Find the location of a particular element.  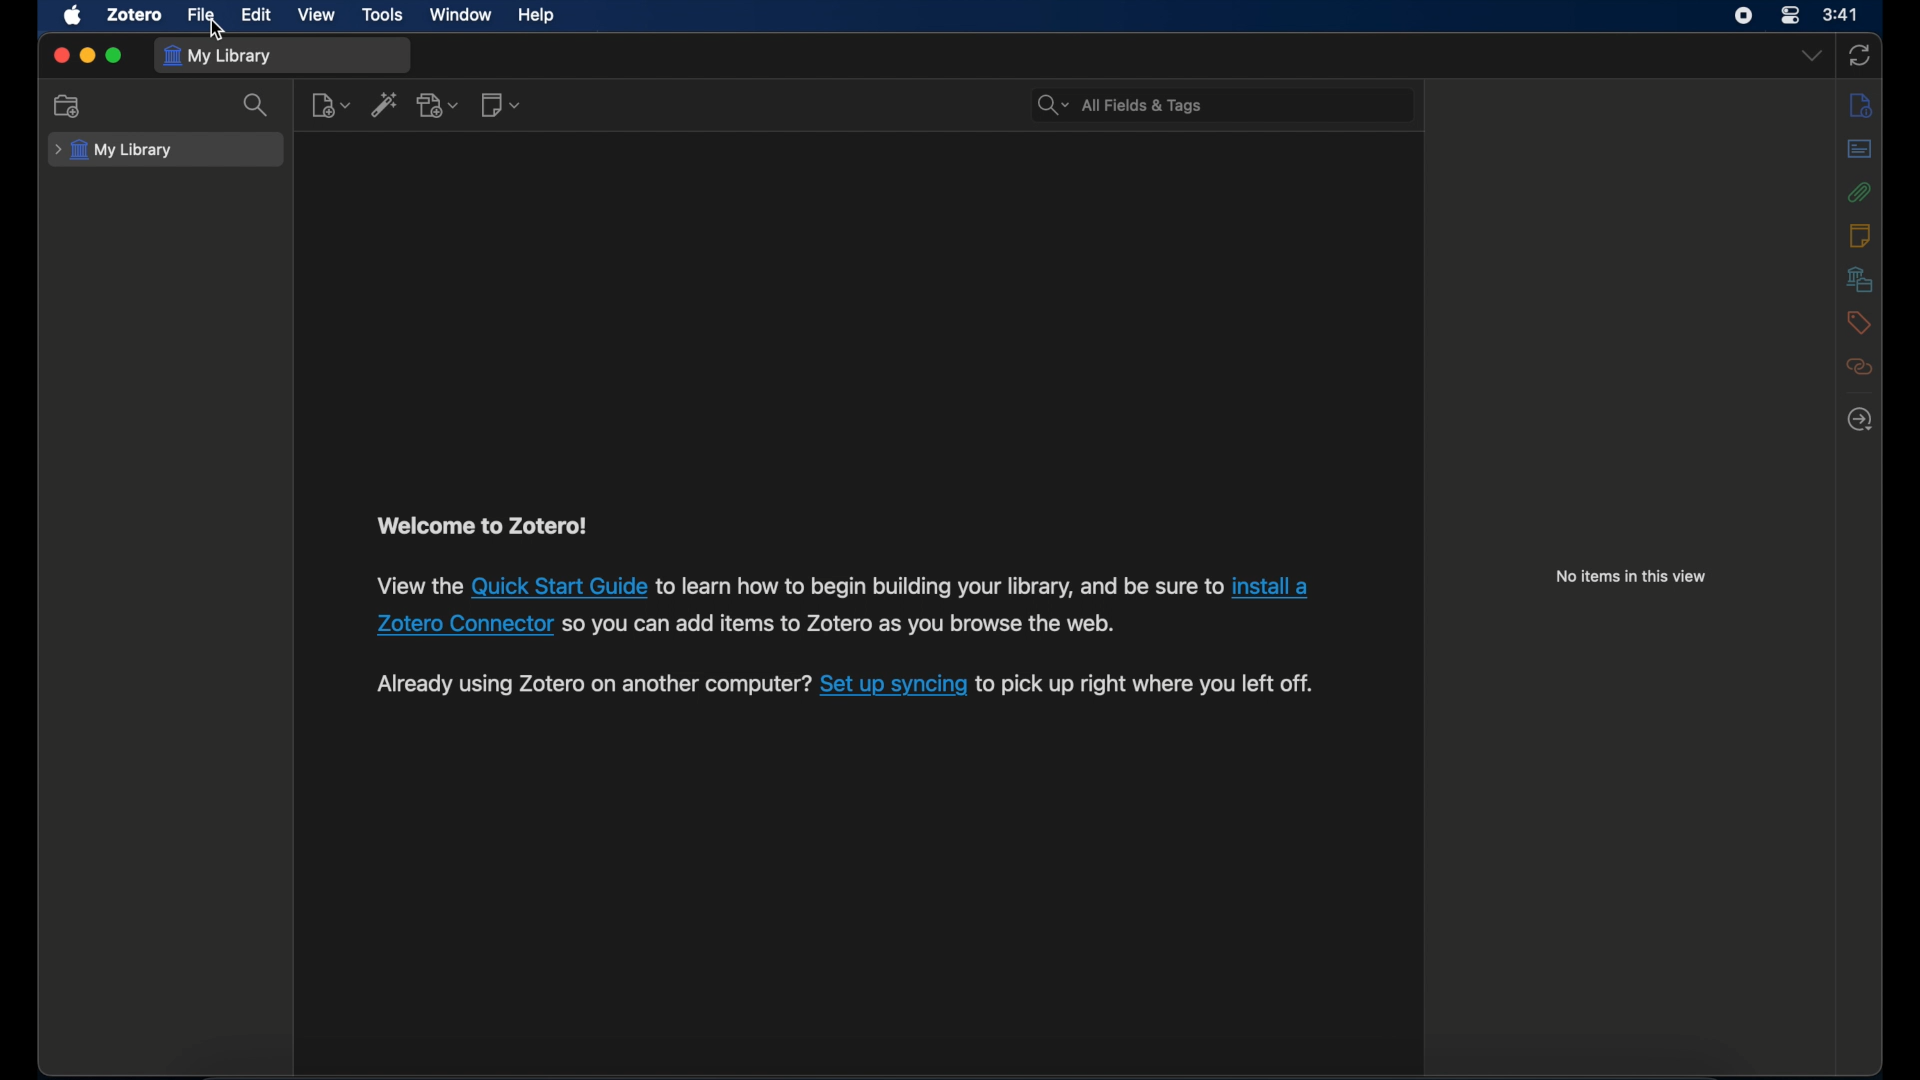

file is located at coordinates (202, 15).